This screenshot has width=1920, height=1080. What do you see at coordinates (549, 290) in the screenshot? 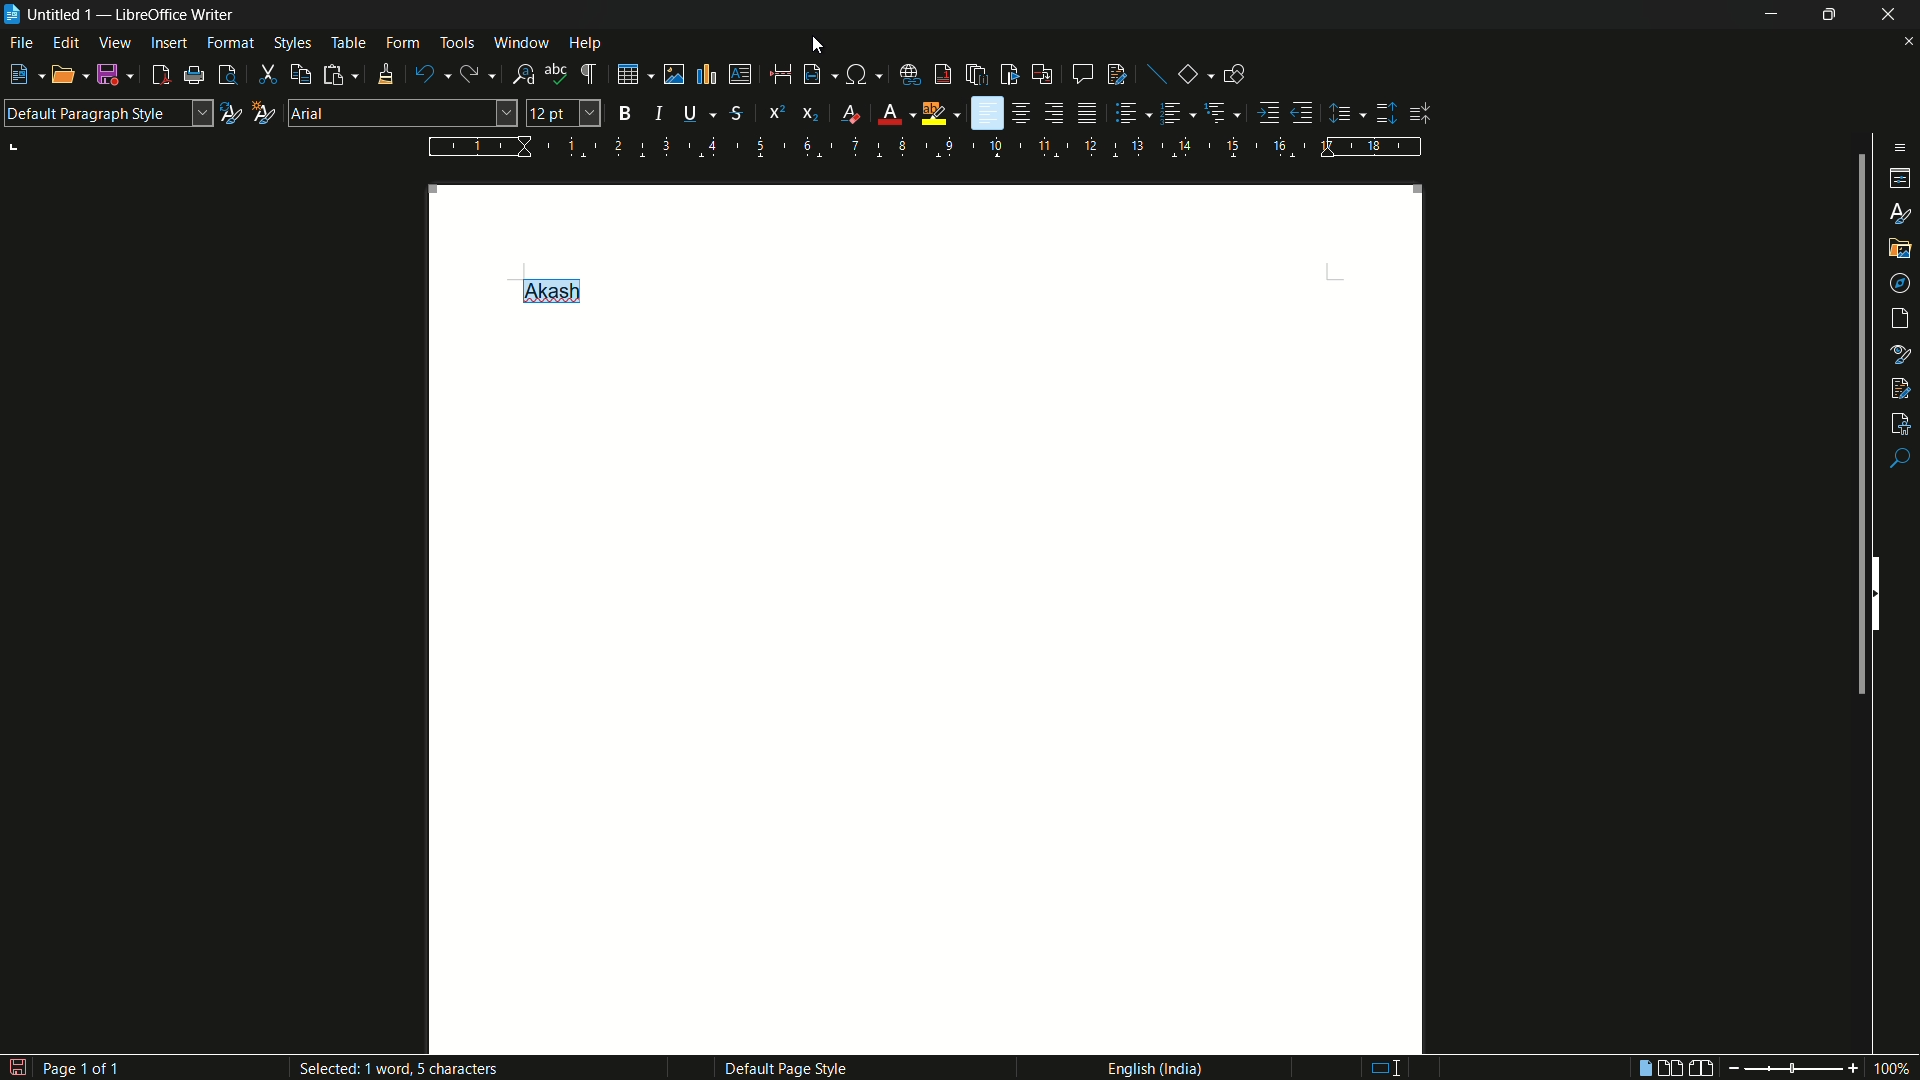
I see `font changed` at bounding box center [549, 290].